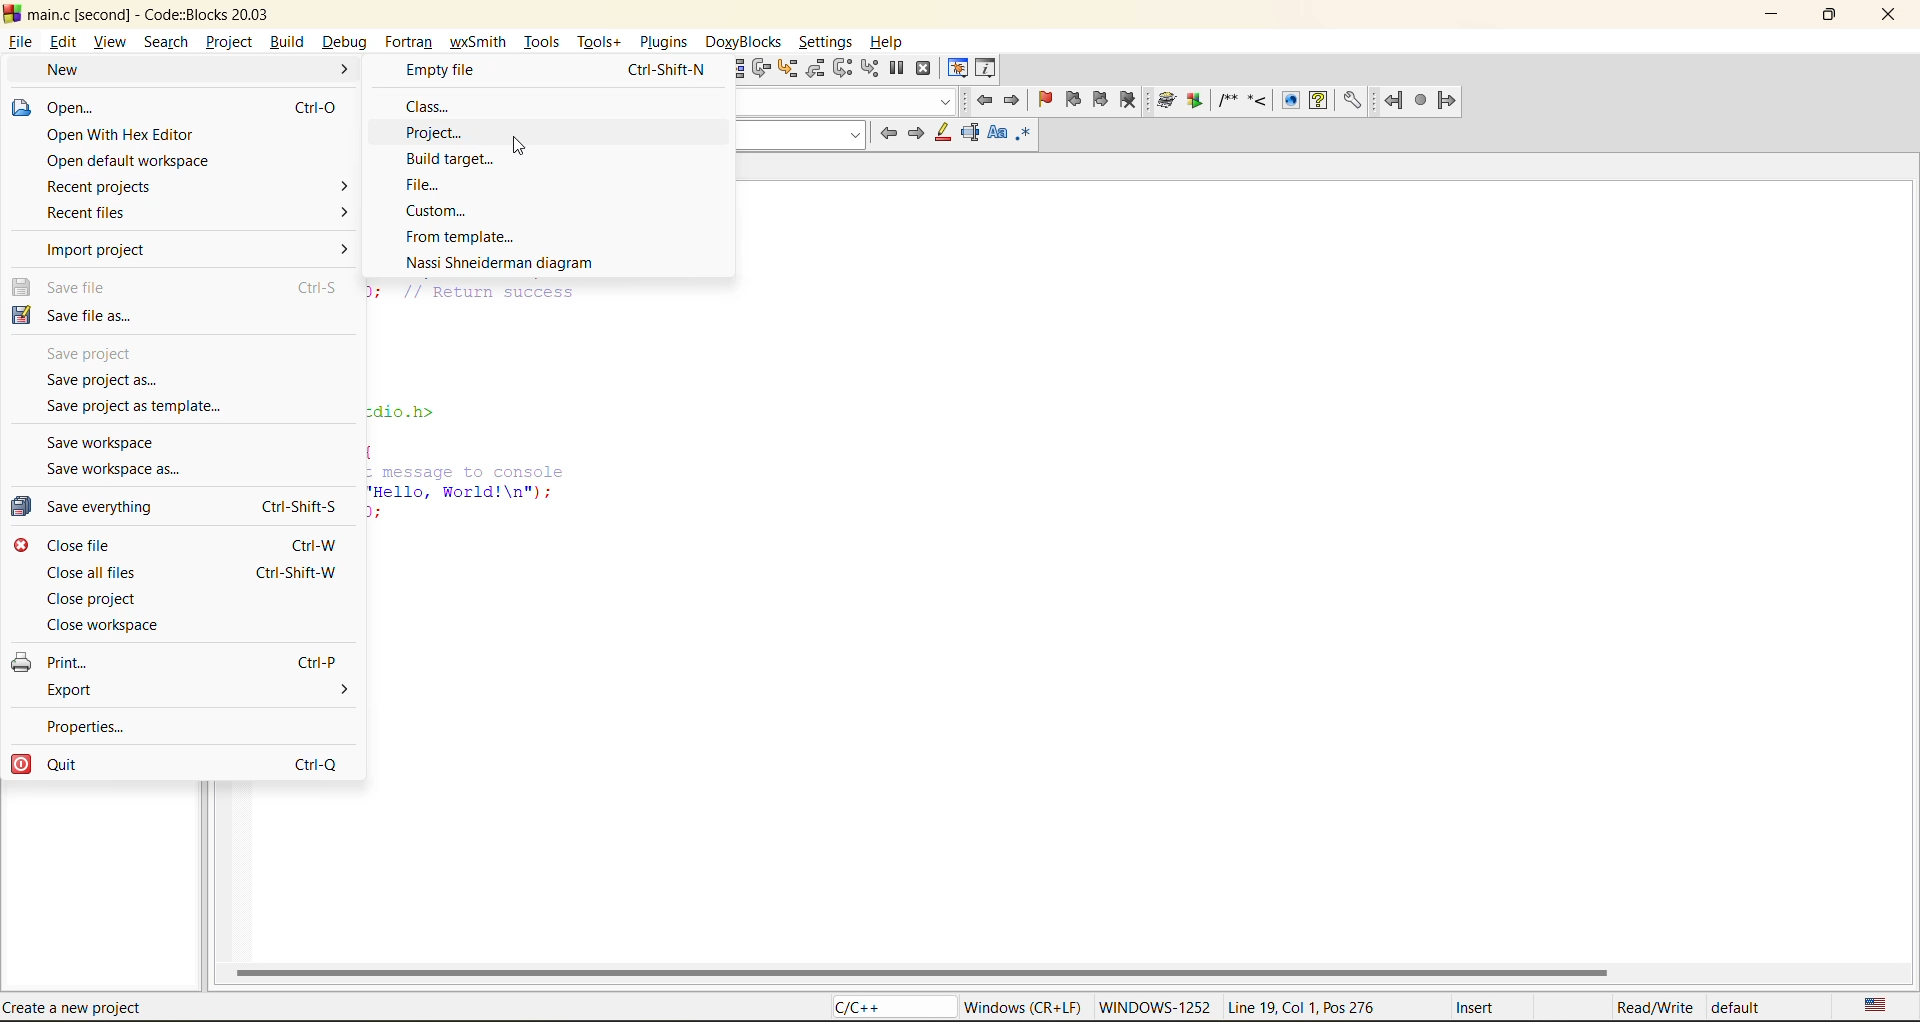 The width and height of the screenshot is (1920, 1022). What do you see at coordinates (312, 545) in the screenshot?
I see `Ctrl-W` at bounding box center [312, 545].